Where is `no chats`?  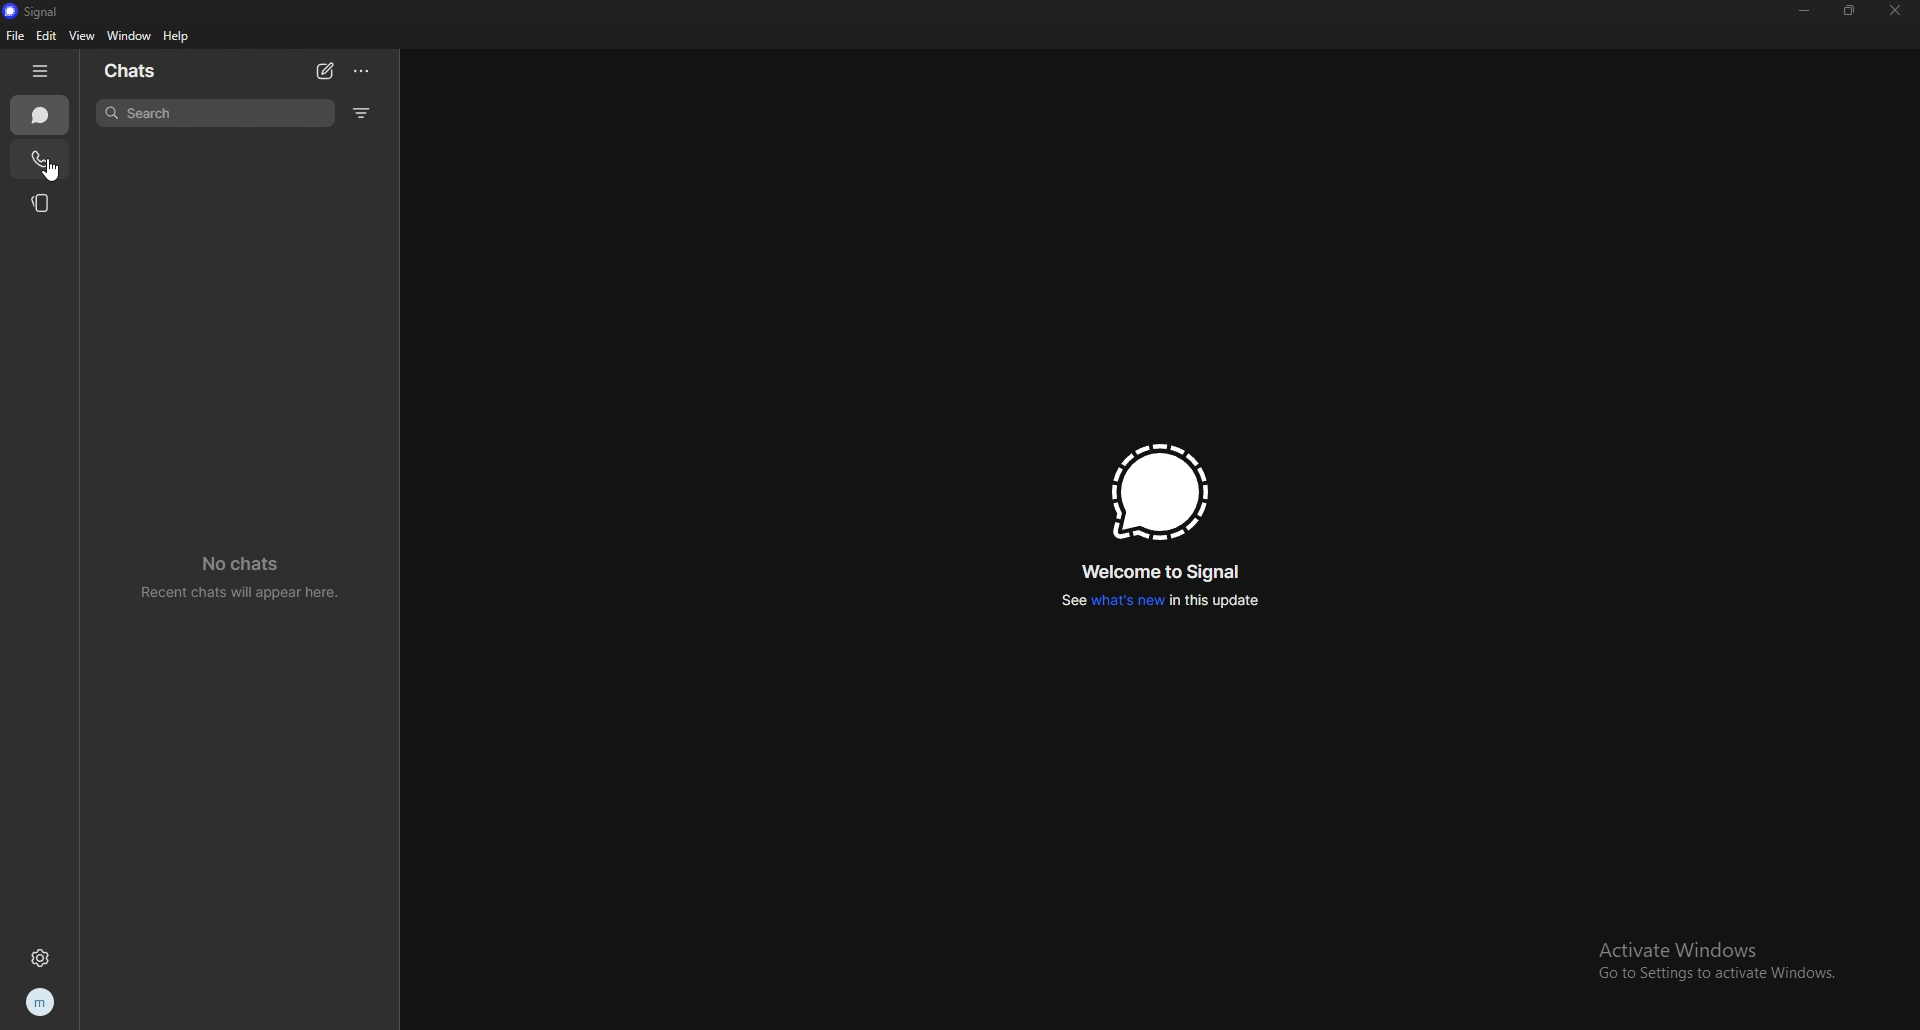
no chats is located at coordinates (247, 580).